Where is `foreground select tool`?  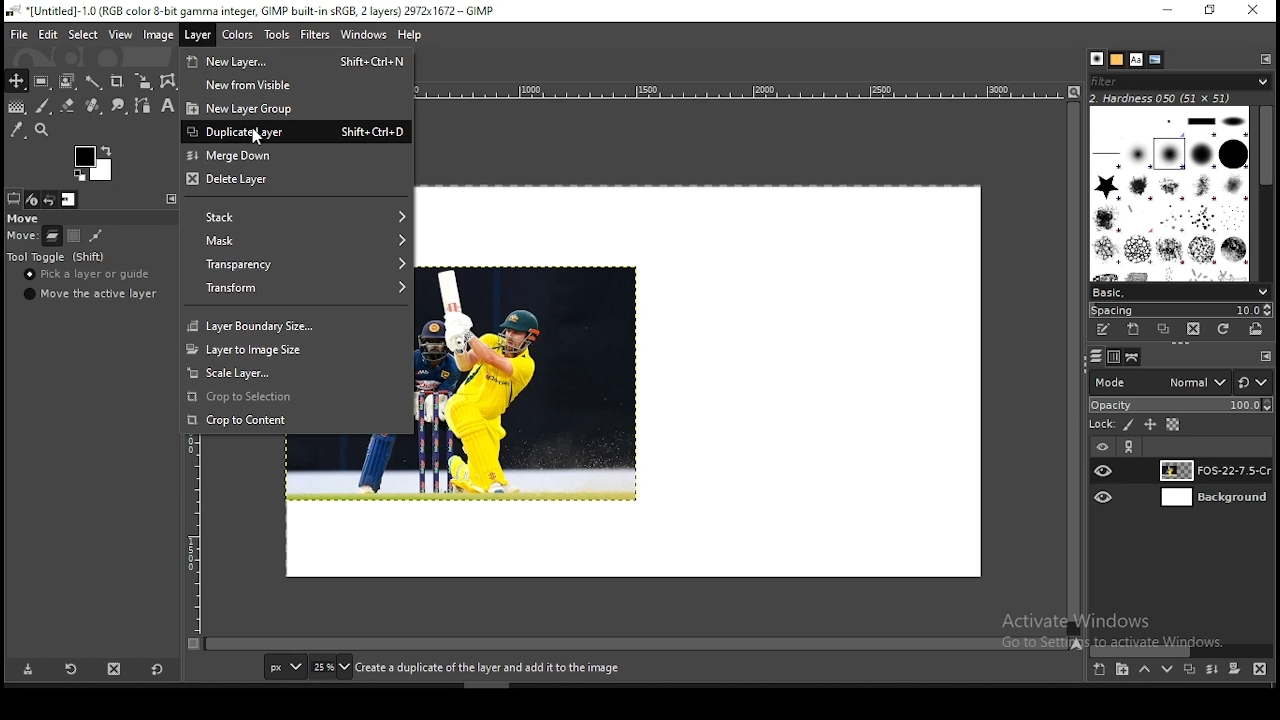
foreground select tool is located at coordinates (68, 79).